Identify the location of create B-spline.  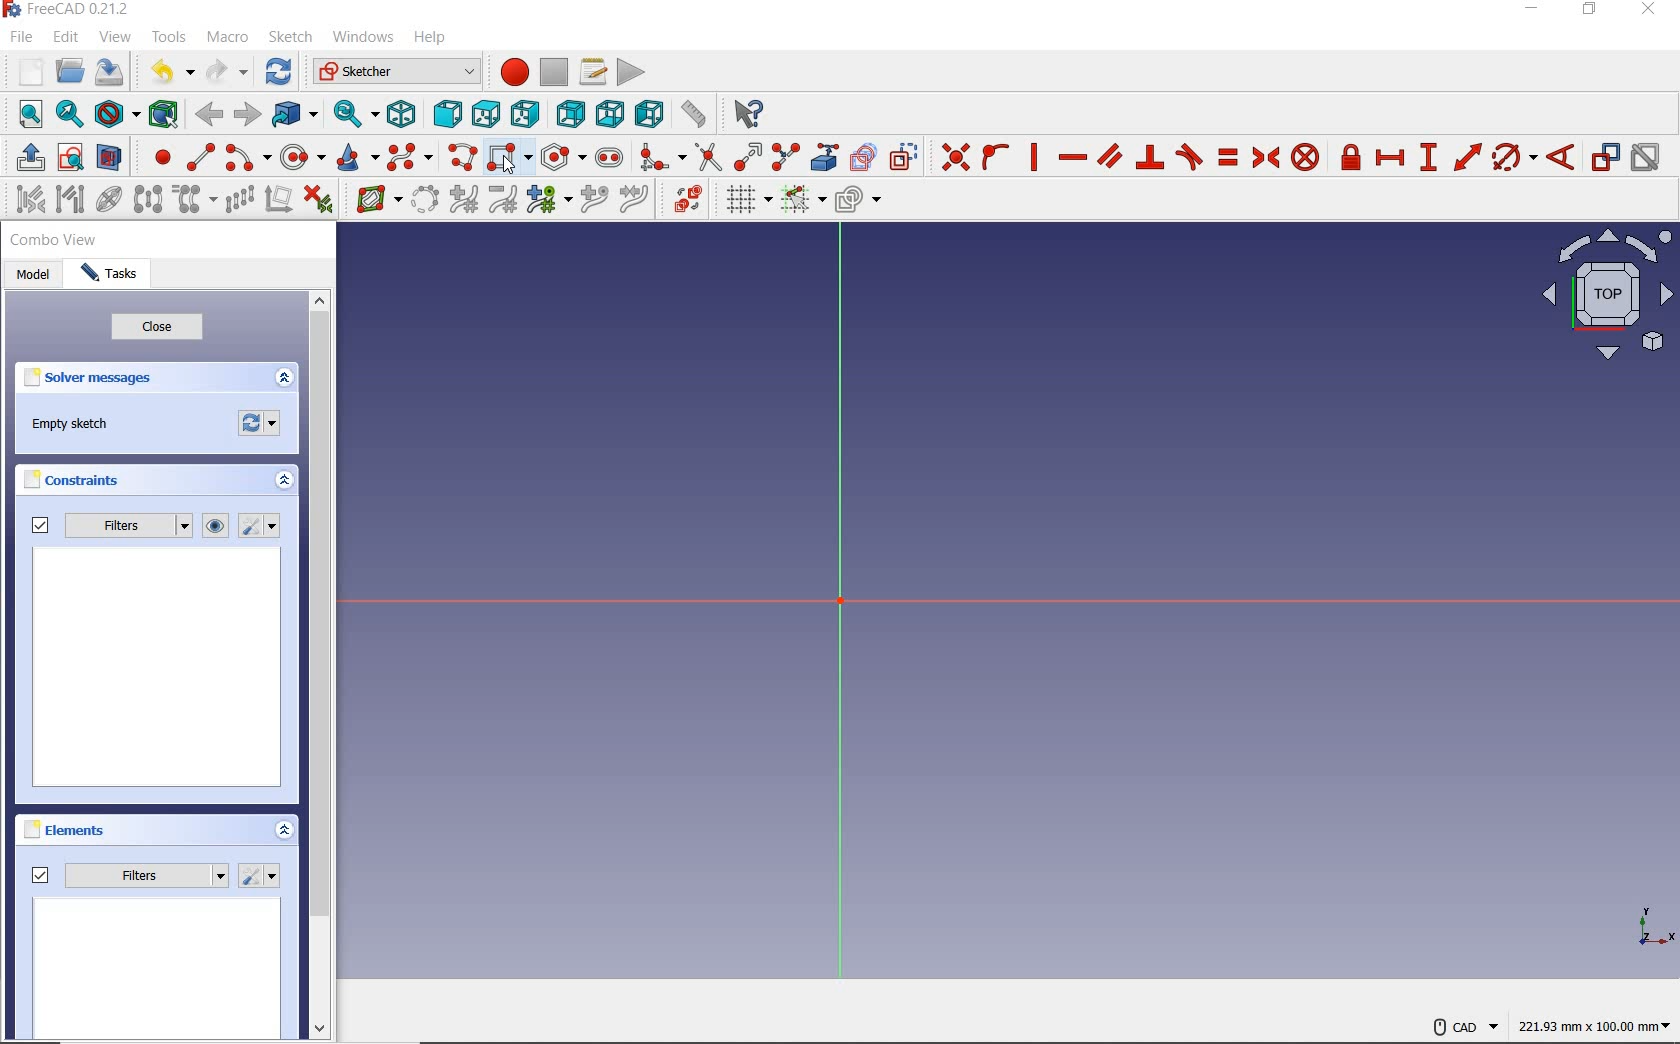
(410, 159).